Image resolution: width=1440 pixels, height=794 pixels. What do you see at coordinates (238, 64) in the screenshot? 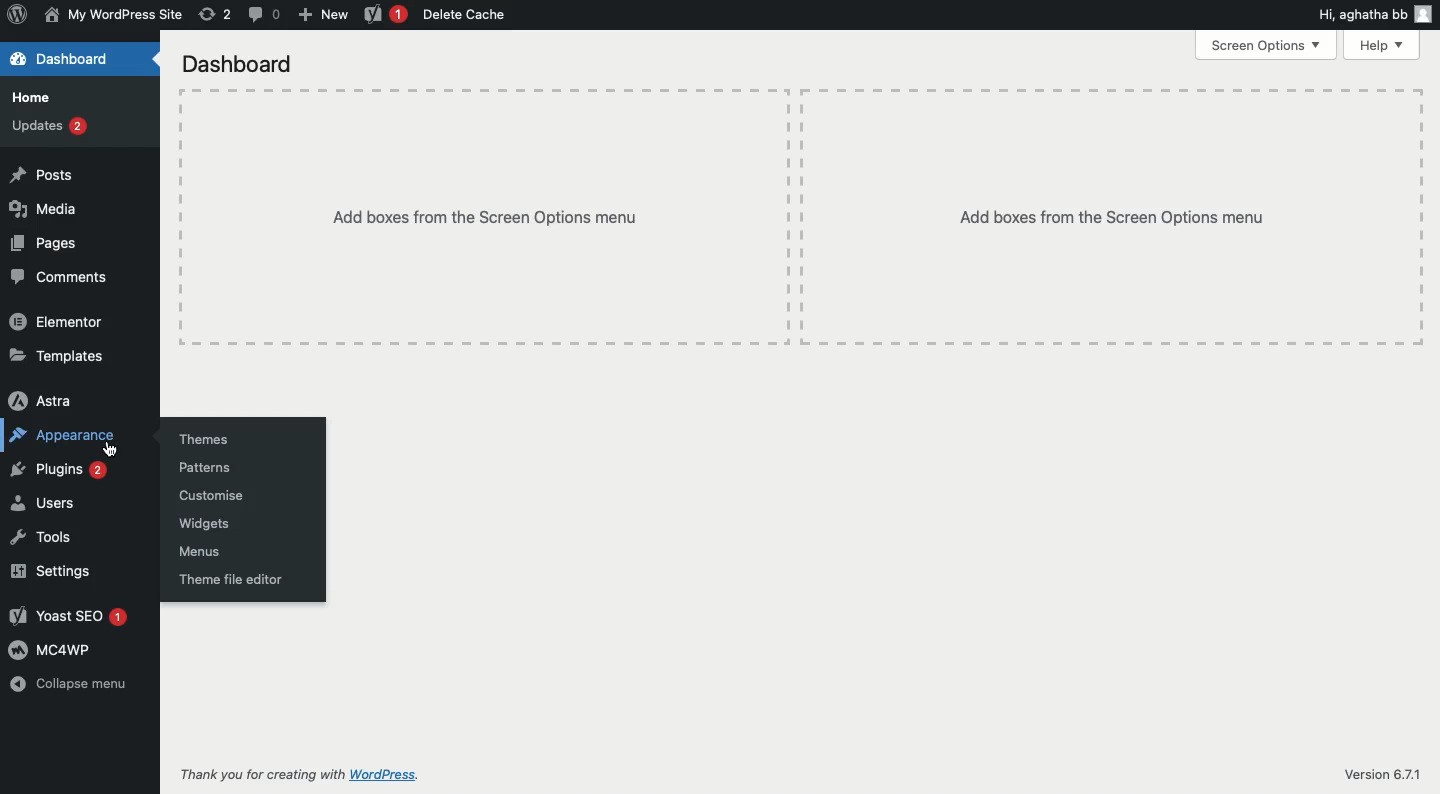
I see `Dashboard` at bounding box center [238, 64].